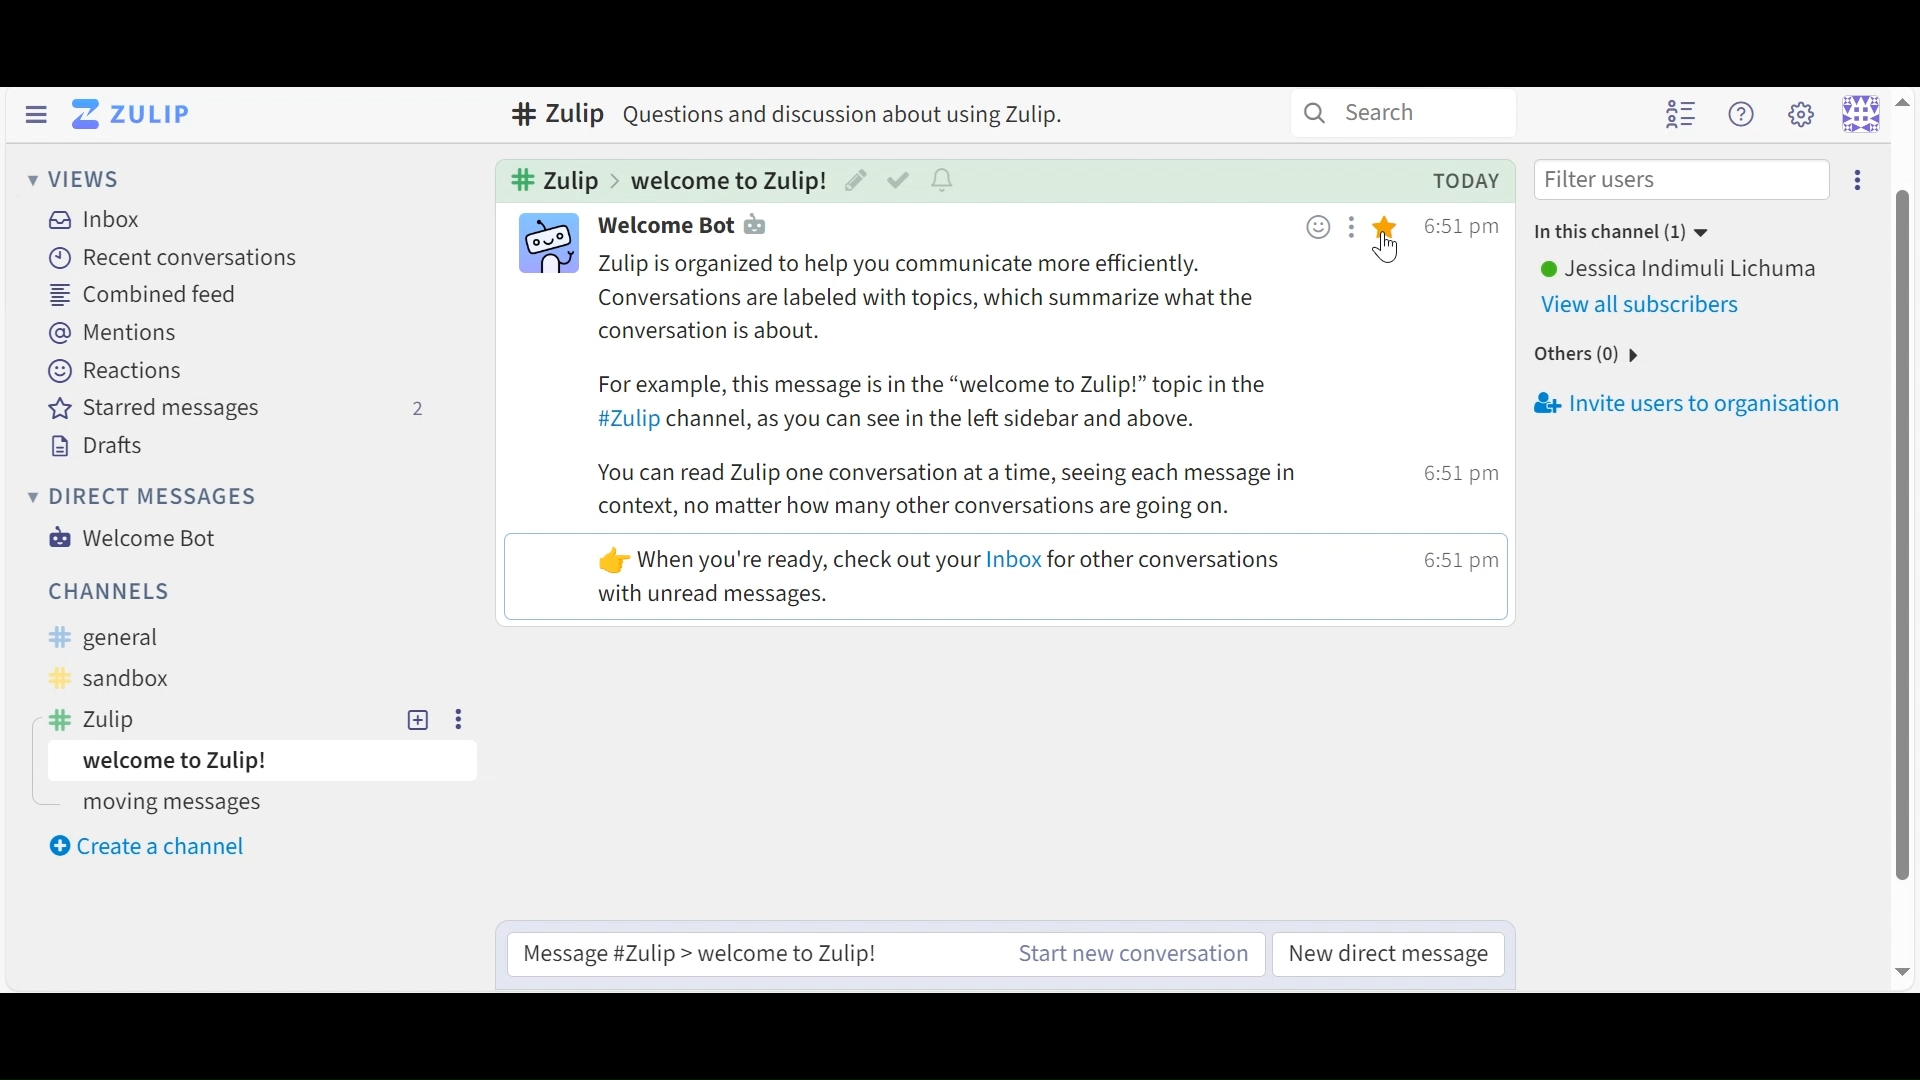 The image size is (1920, 1080). I want to click on search, so click(1445, 112).